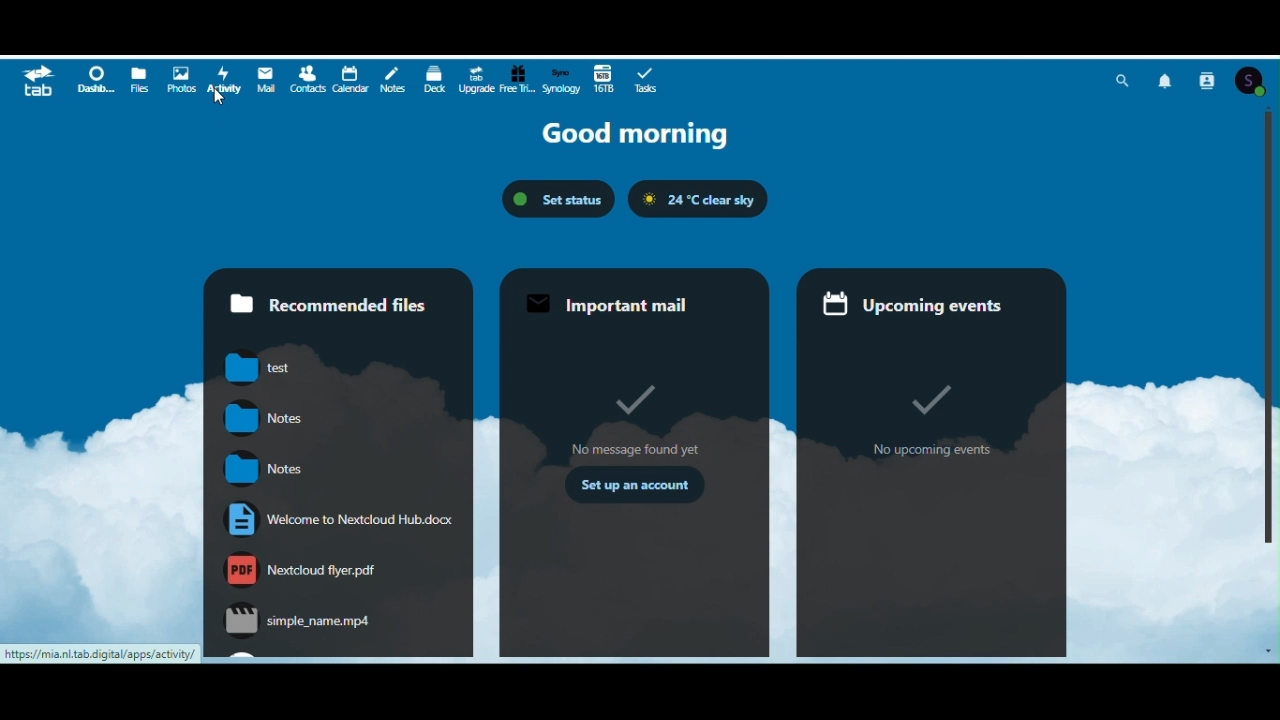 This screenshot has height=720, width=1280. Describe the element at coordinates (339, 462) in the screenshot. I see `Recommended files` at that location.